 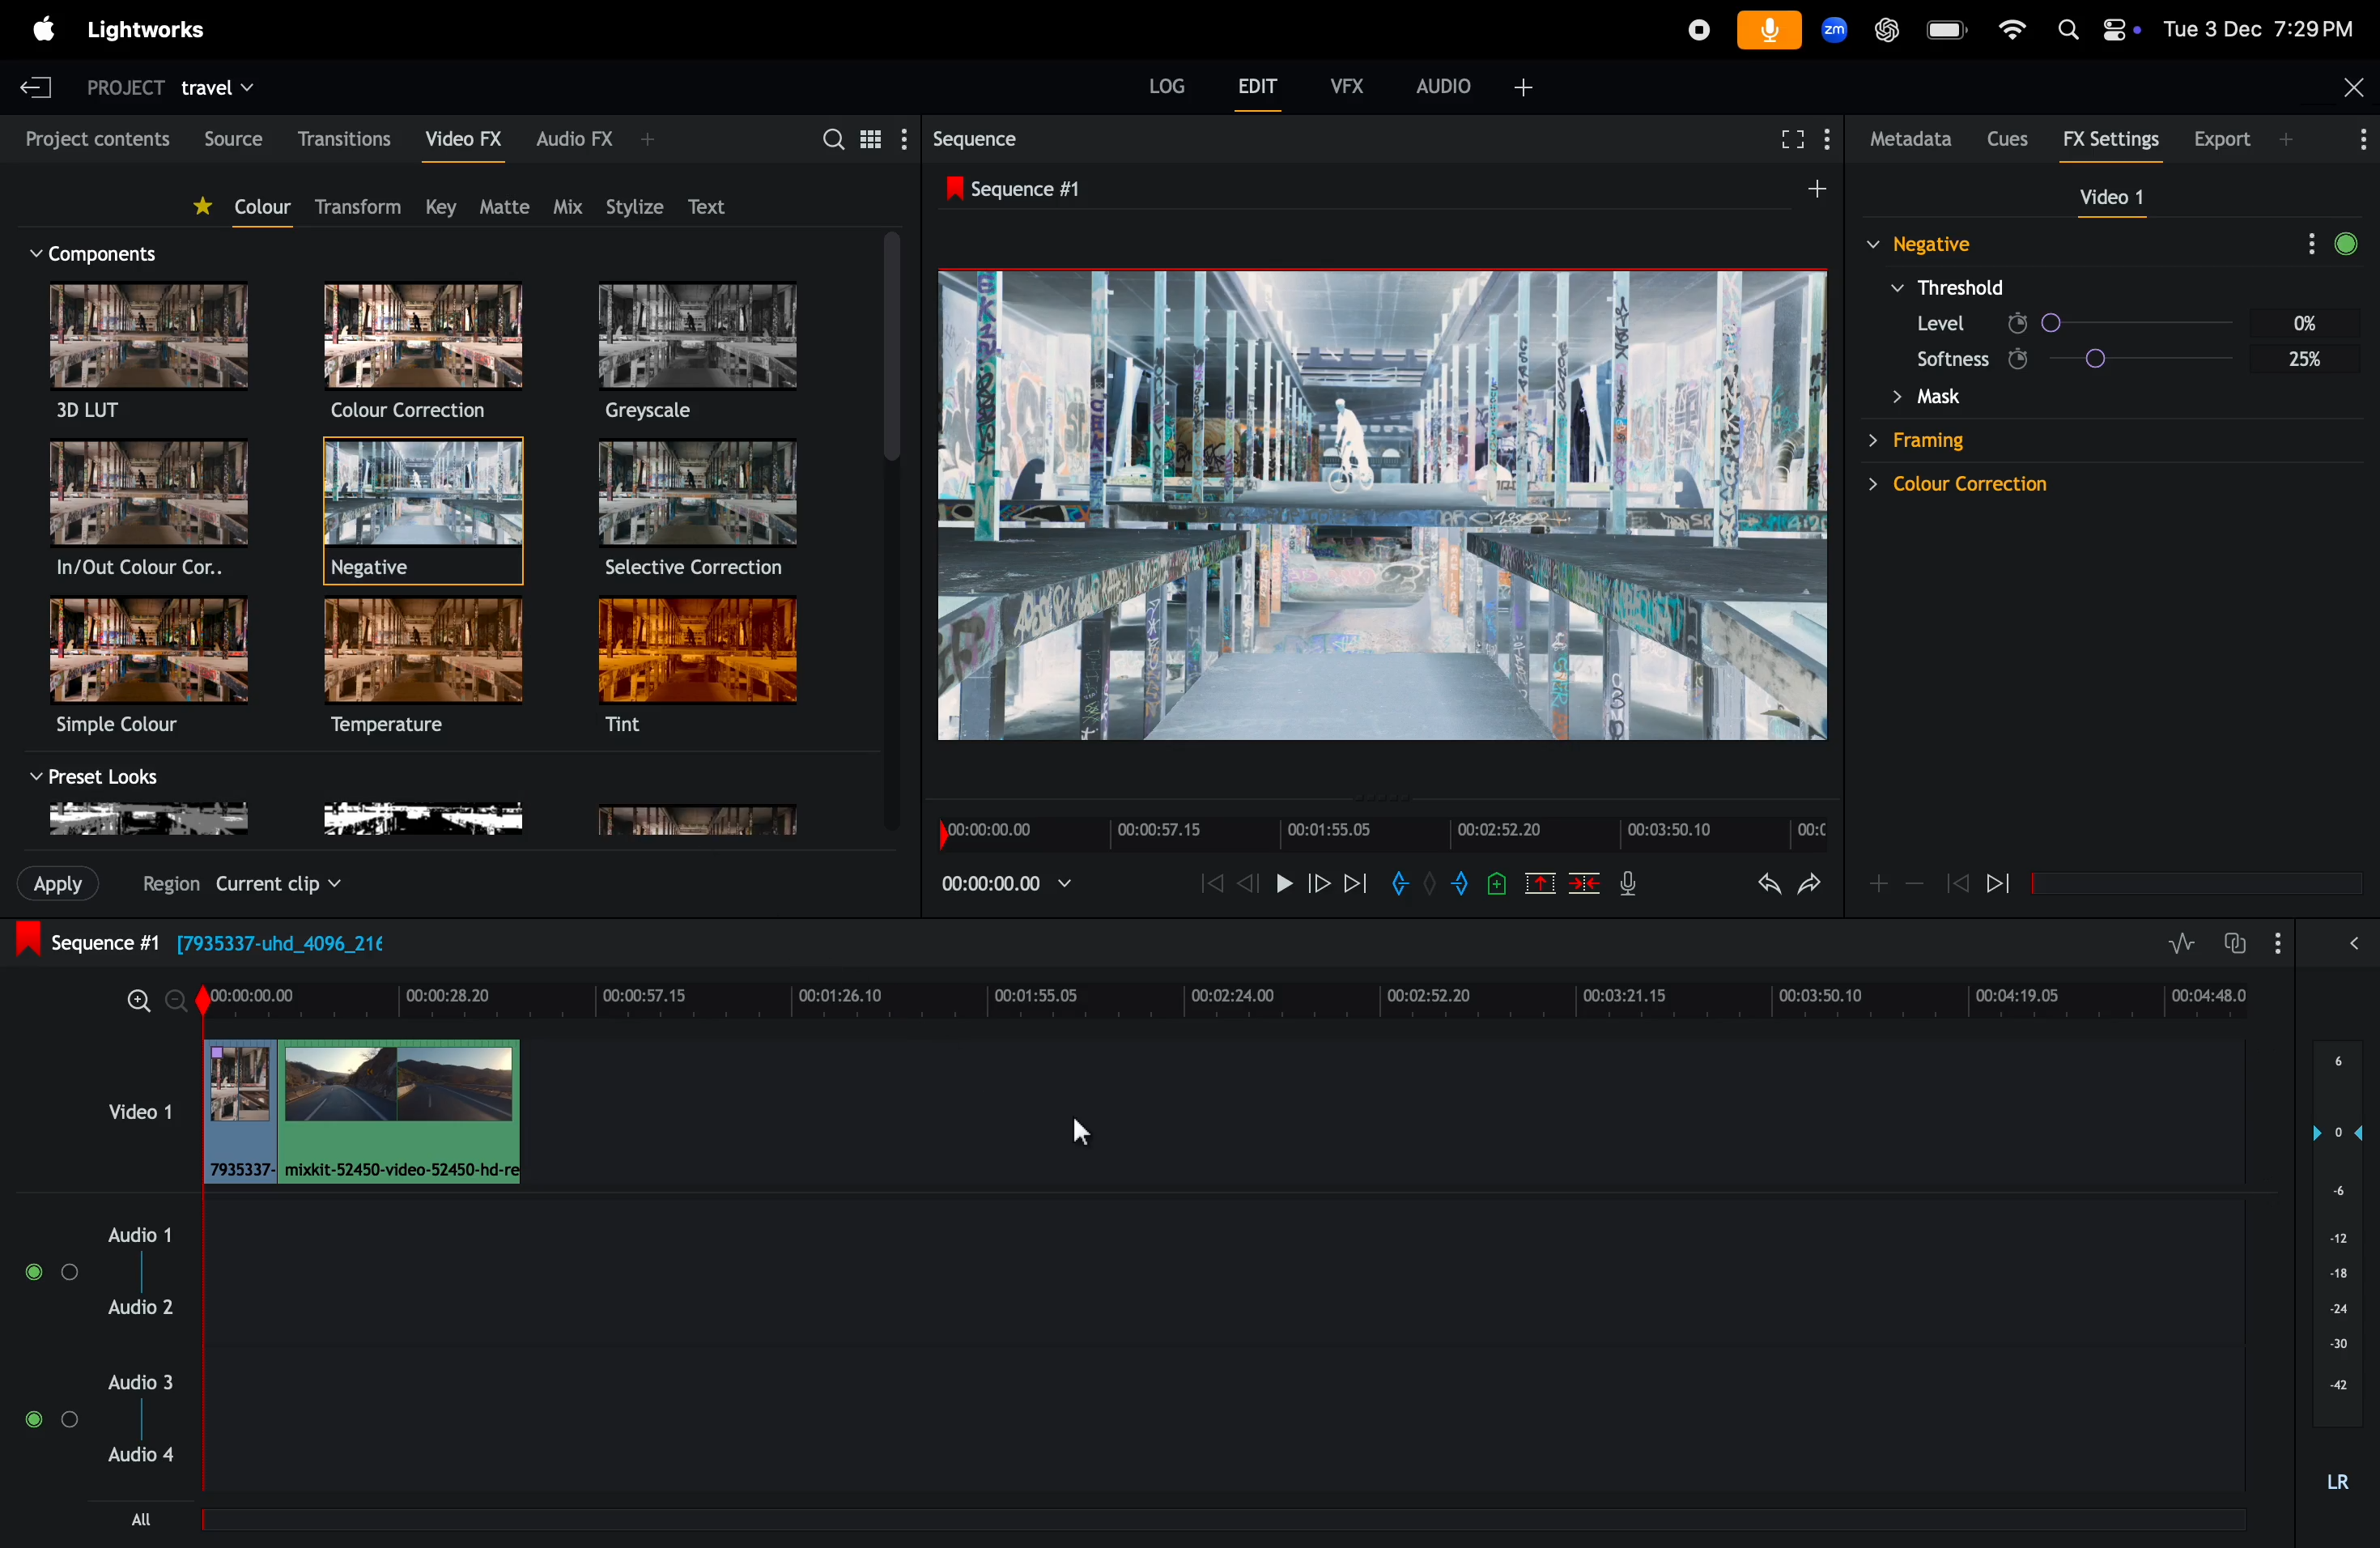 I want to click on pausde, so click(x=2010, y=886).